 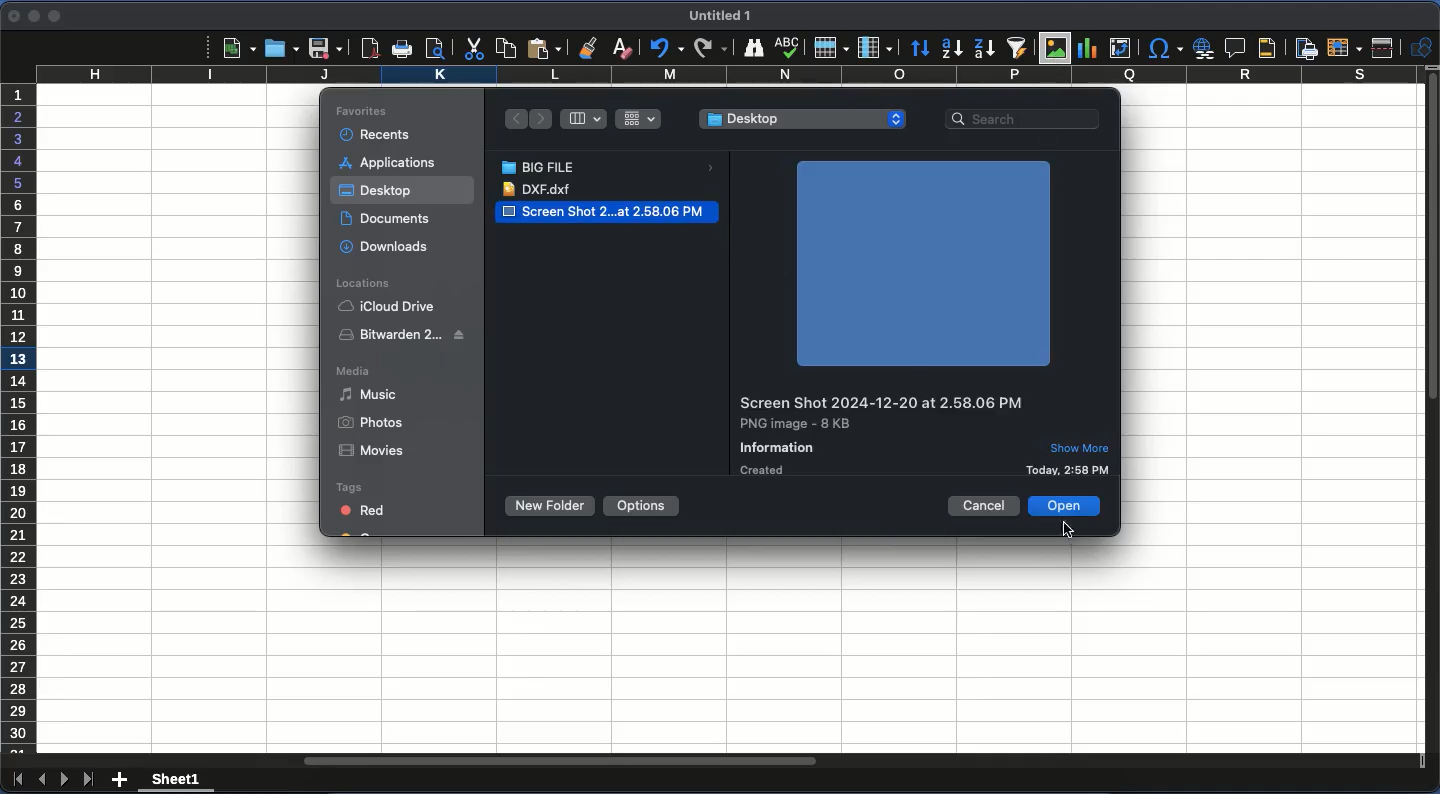 I want to click on save, so click(x=327, y=49).